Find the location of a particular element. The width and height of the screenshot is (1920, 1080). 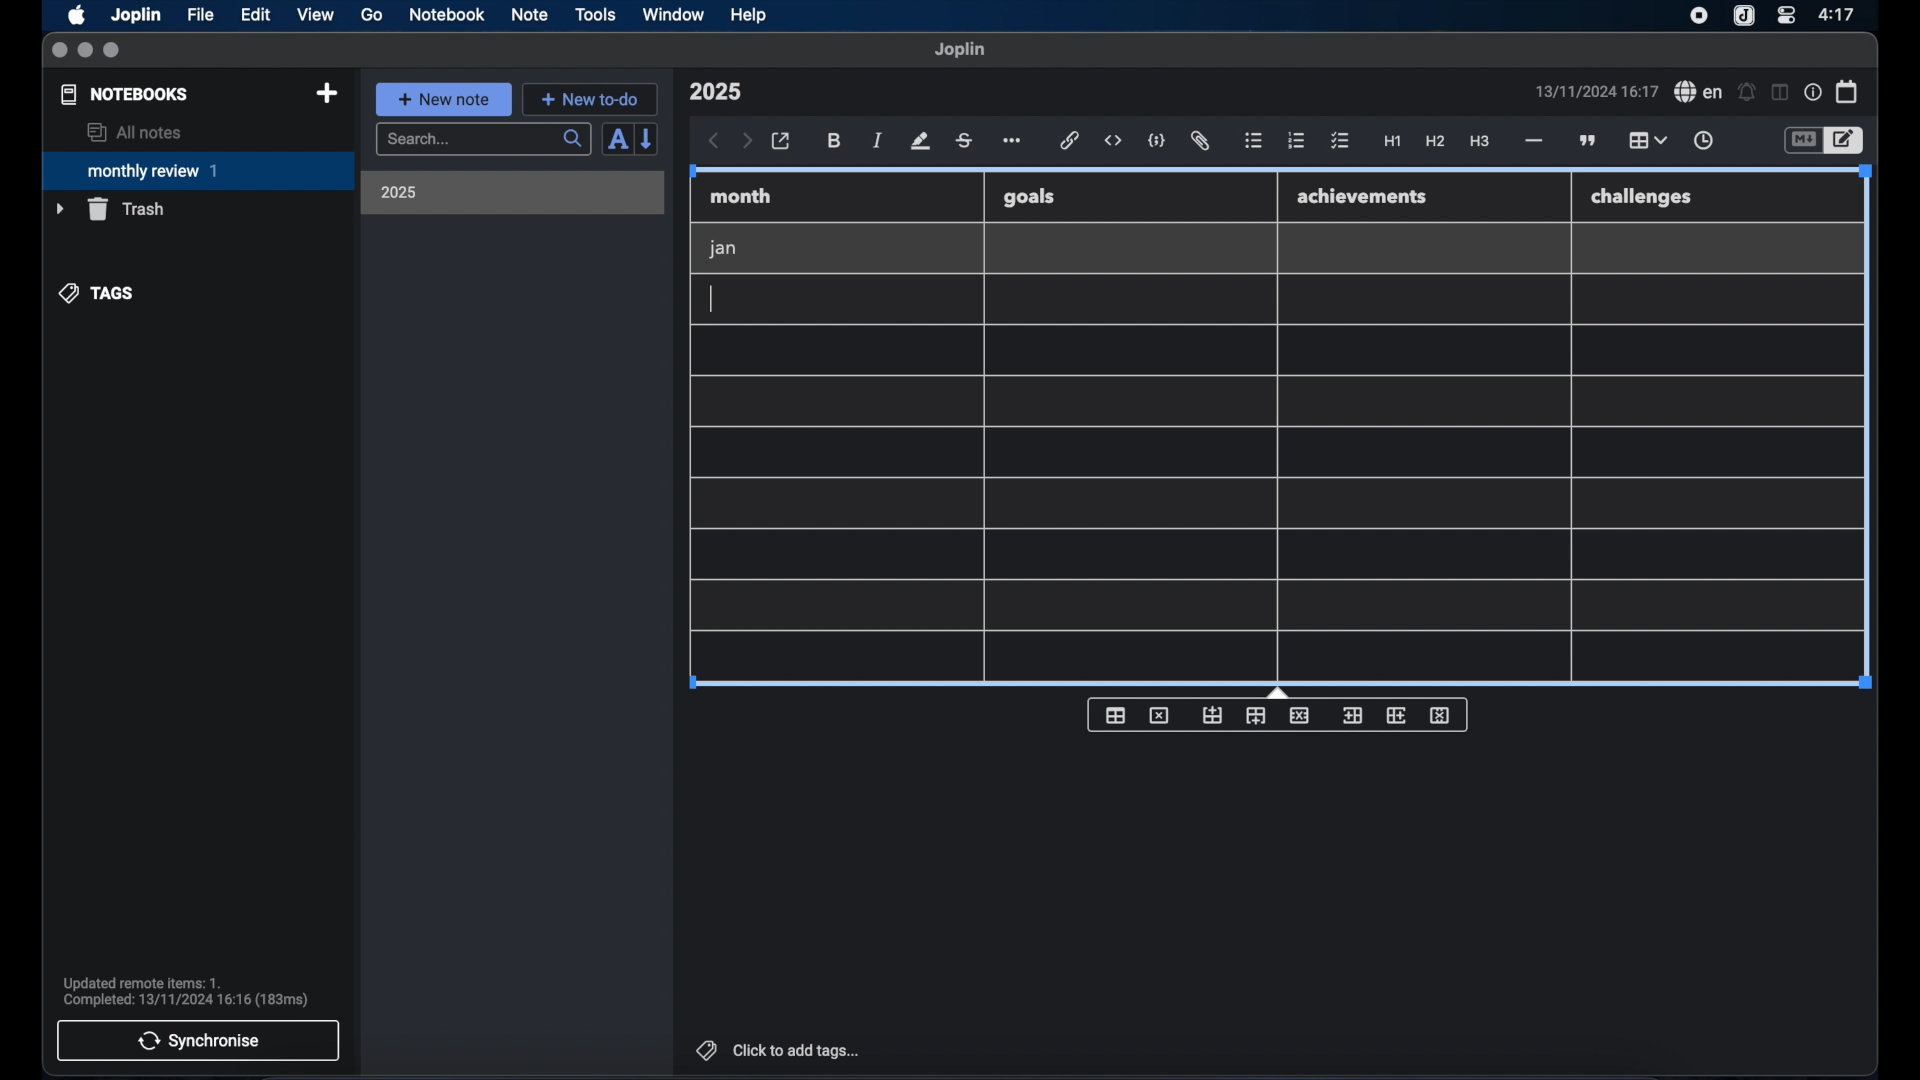

new notebook is located at coordinates (326, 94).